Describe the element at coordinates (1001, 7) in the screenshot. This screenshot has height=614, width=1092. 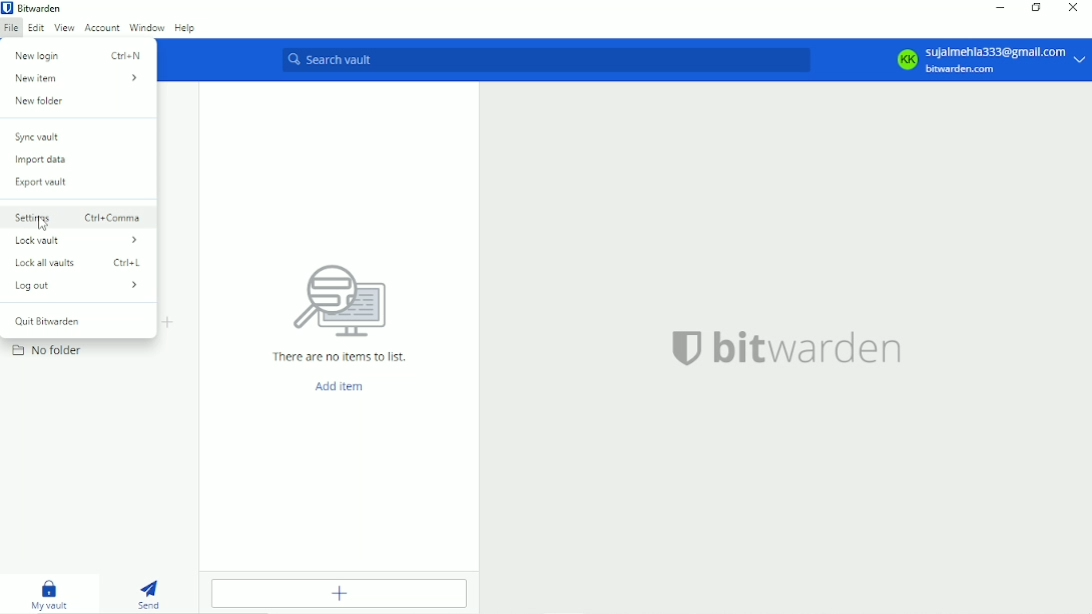
I see `Minimize` at that location.